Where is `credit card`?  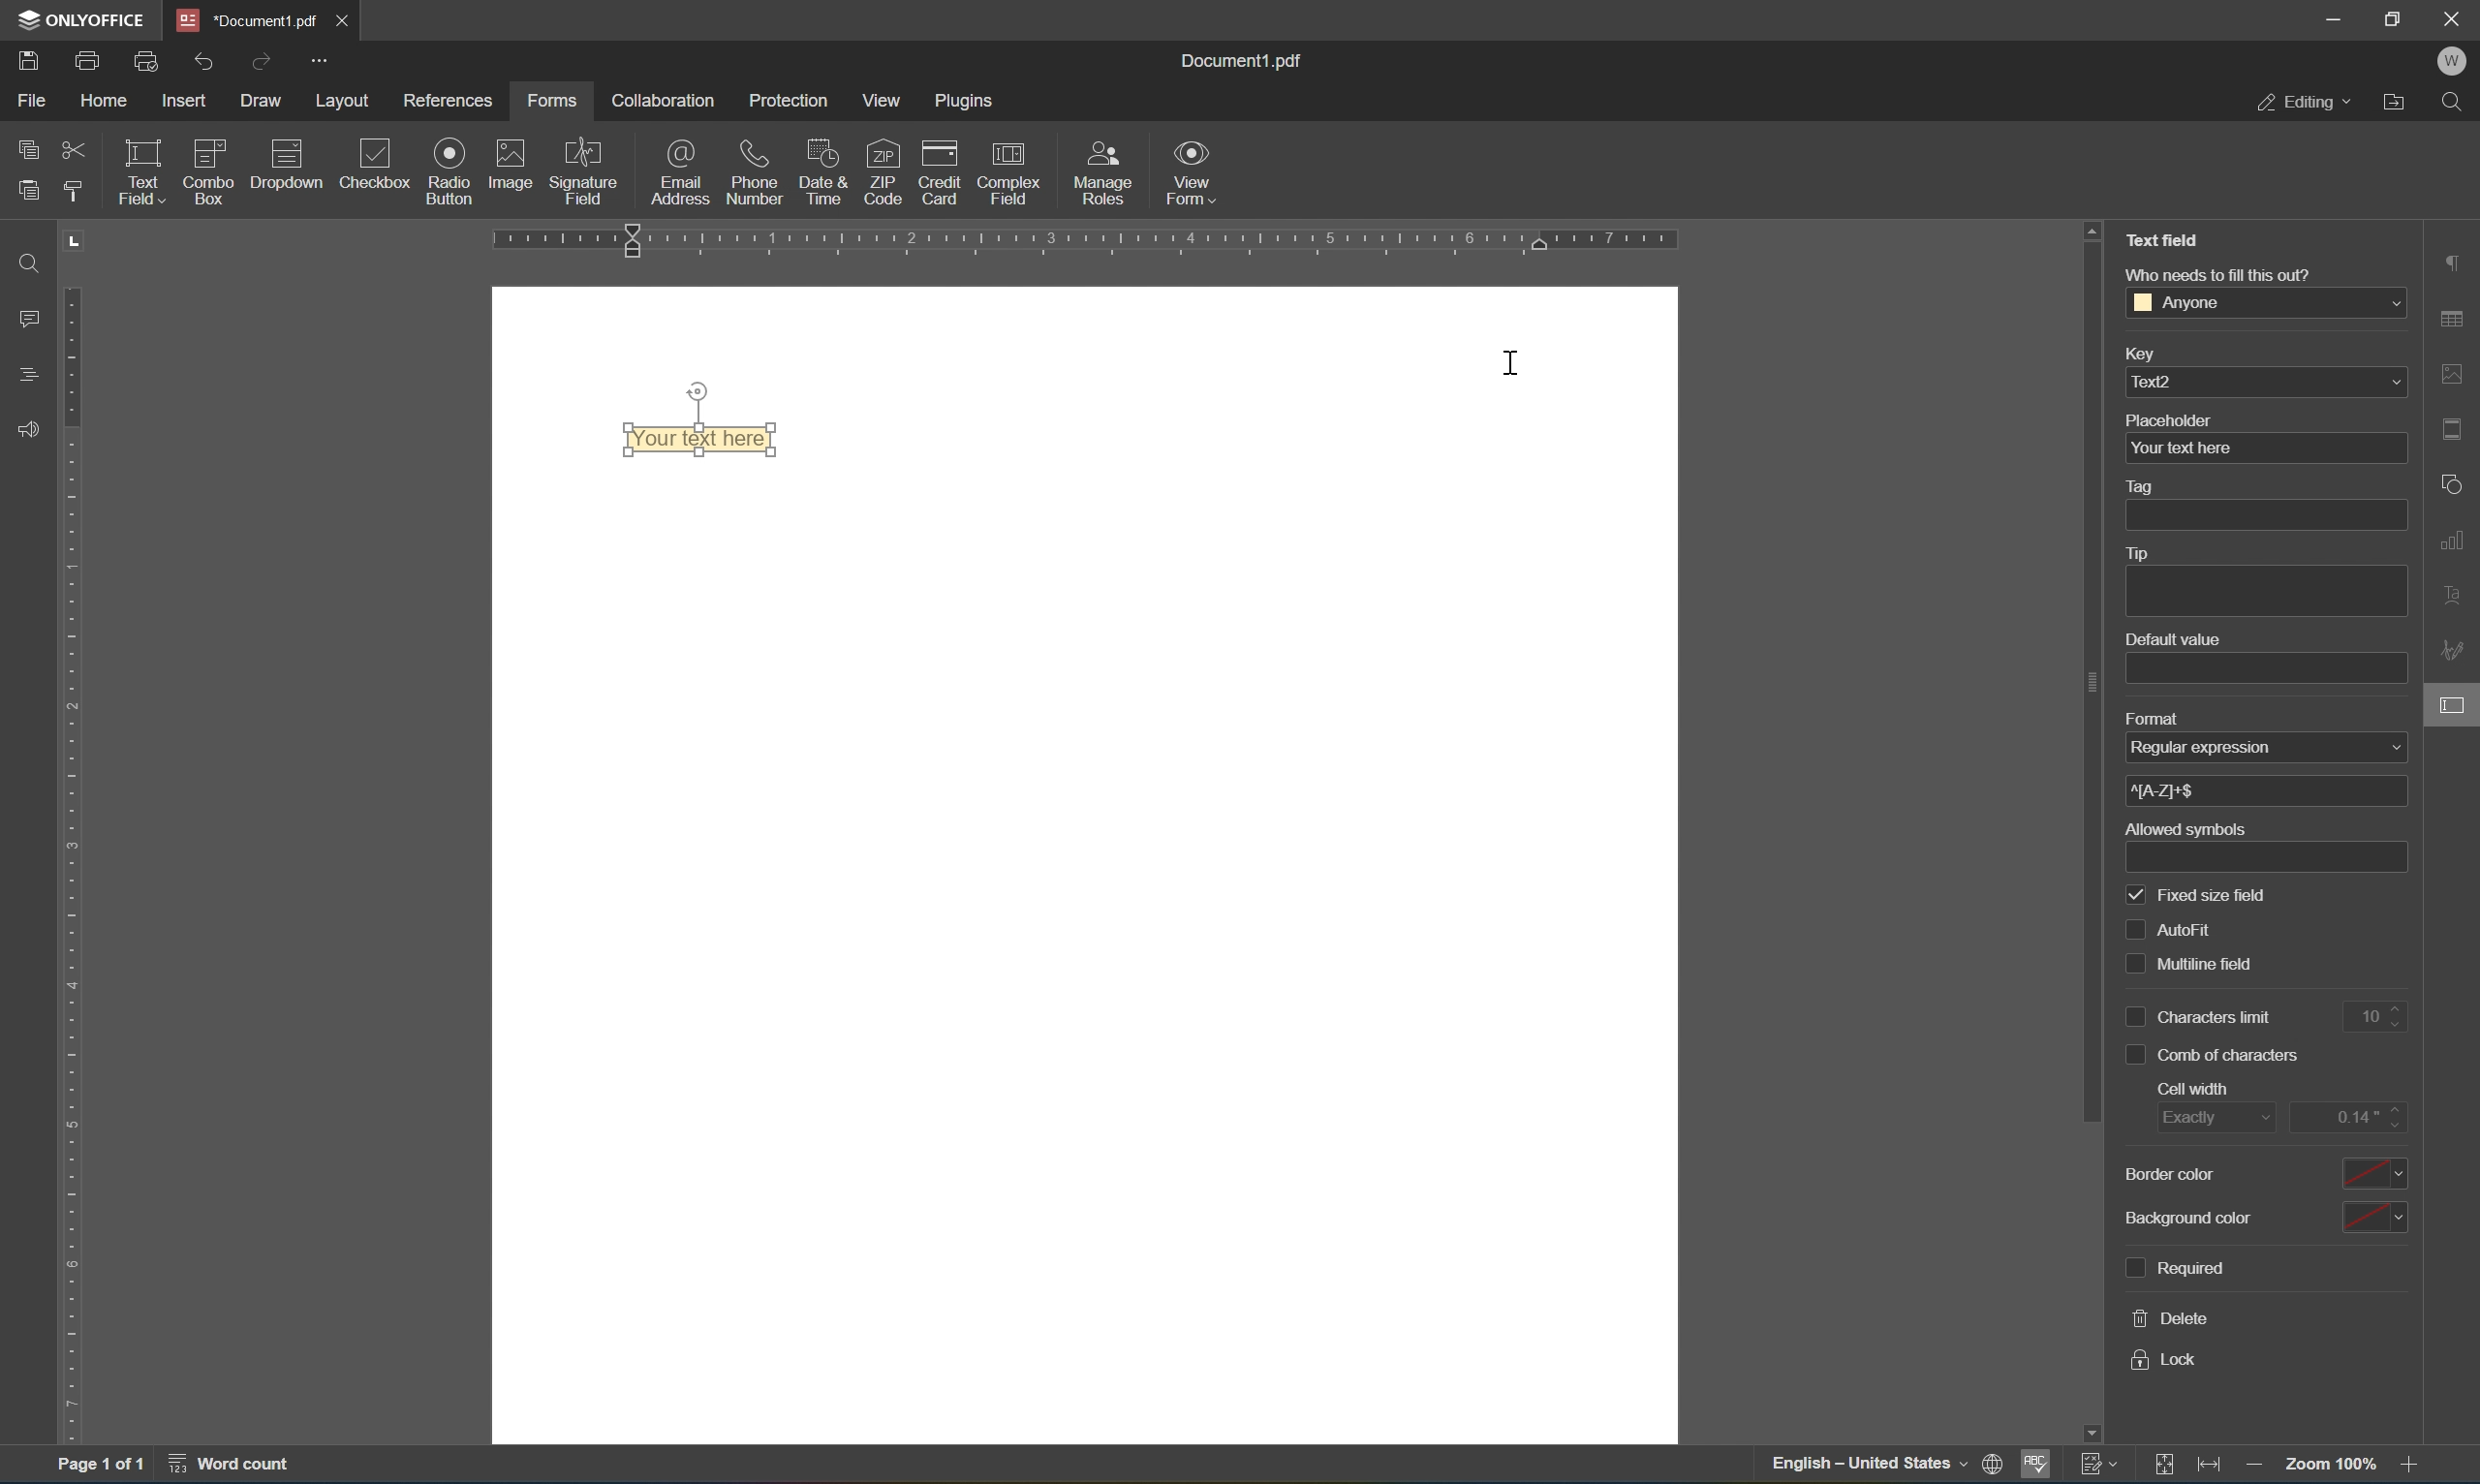
credit card is located at coordinates (941, 170).